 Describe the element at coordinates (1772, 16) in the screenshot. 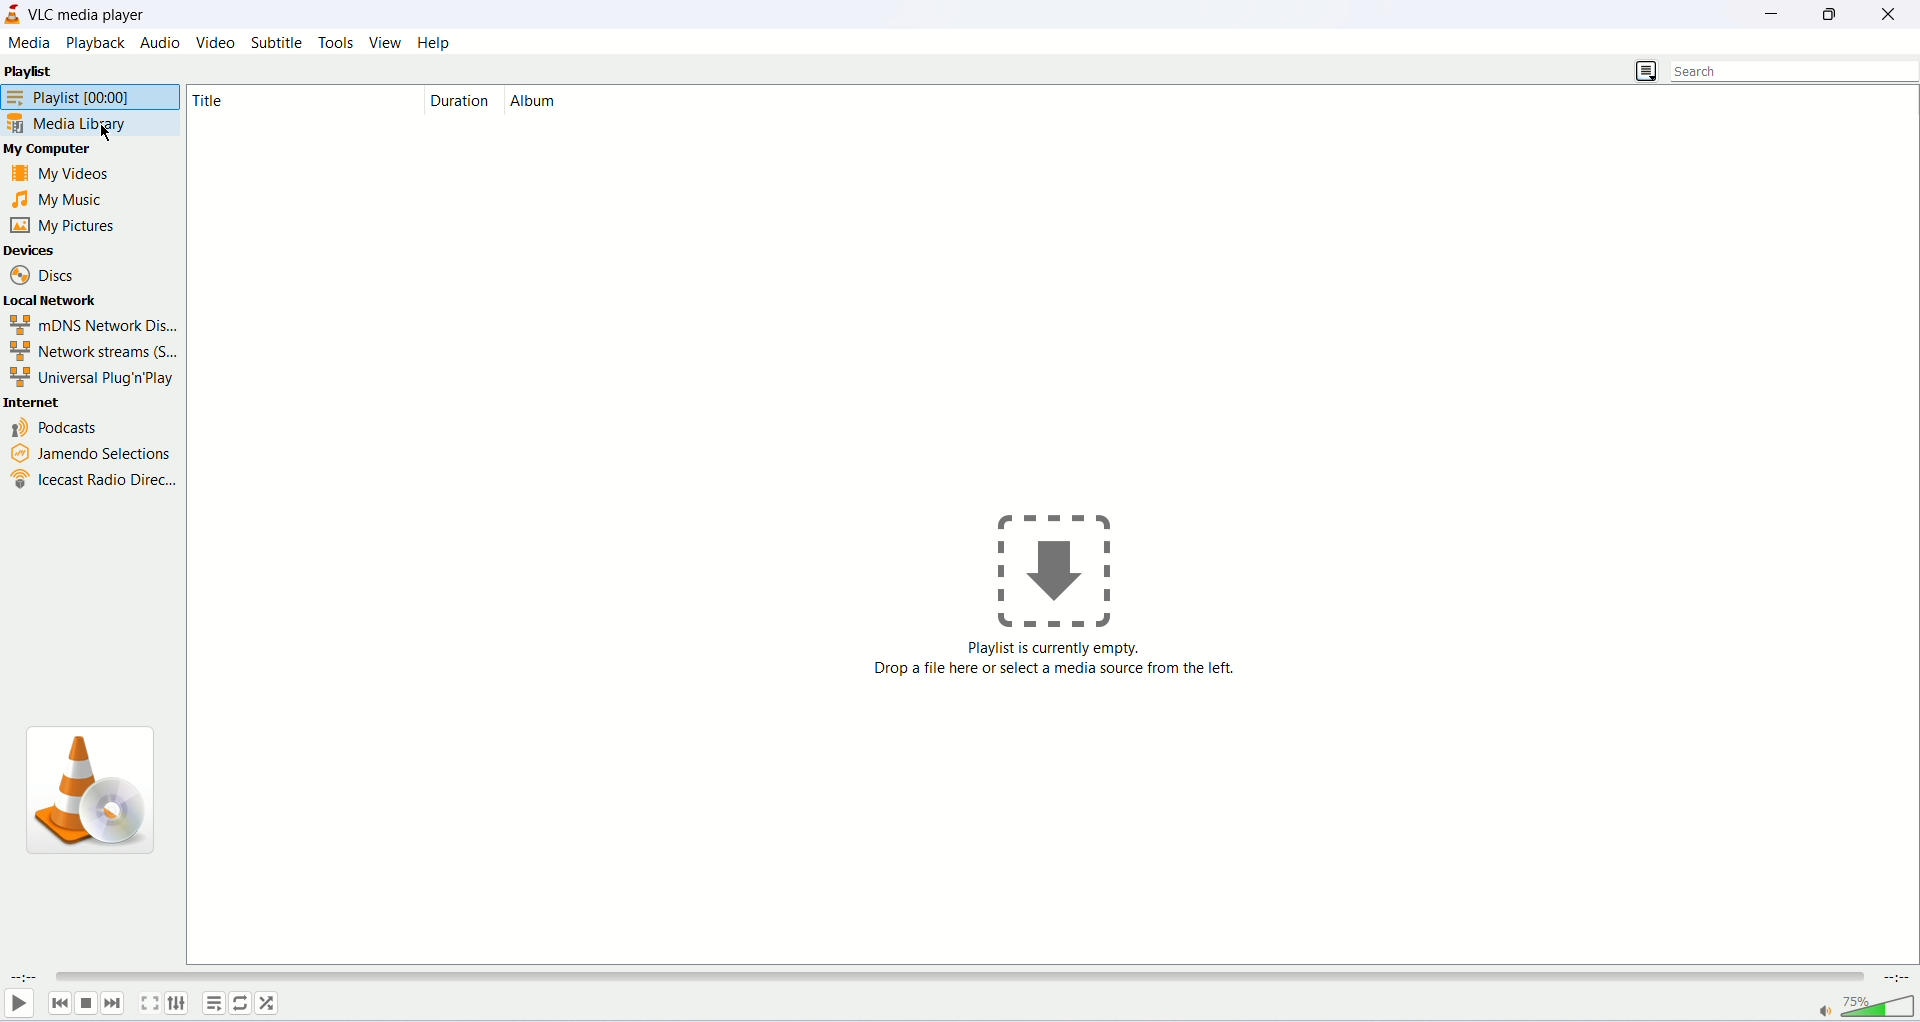

I see `minimize` at that location.